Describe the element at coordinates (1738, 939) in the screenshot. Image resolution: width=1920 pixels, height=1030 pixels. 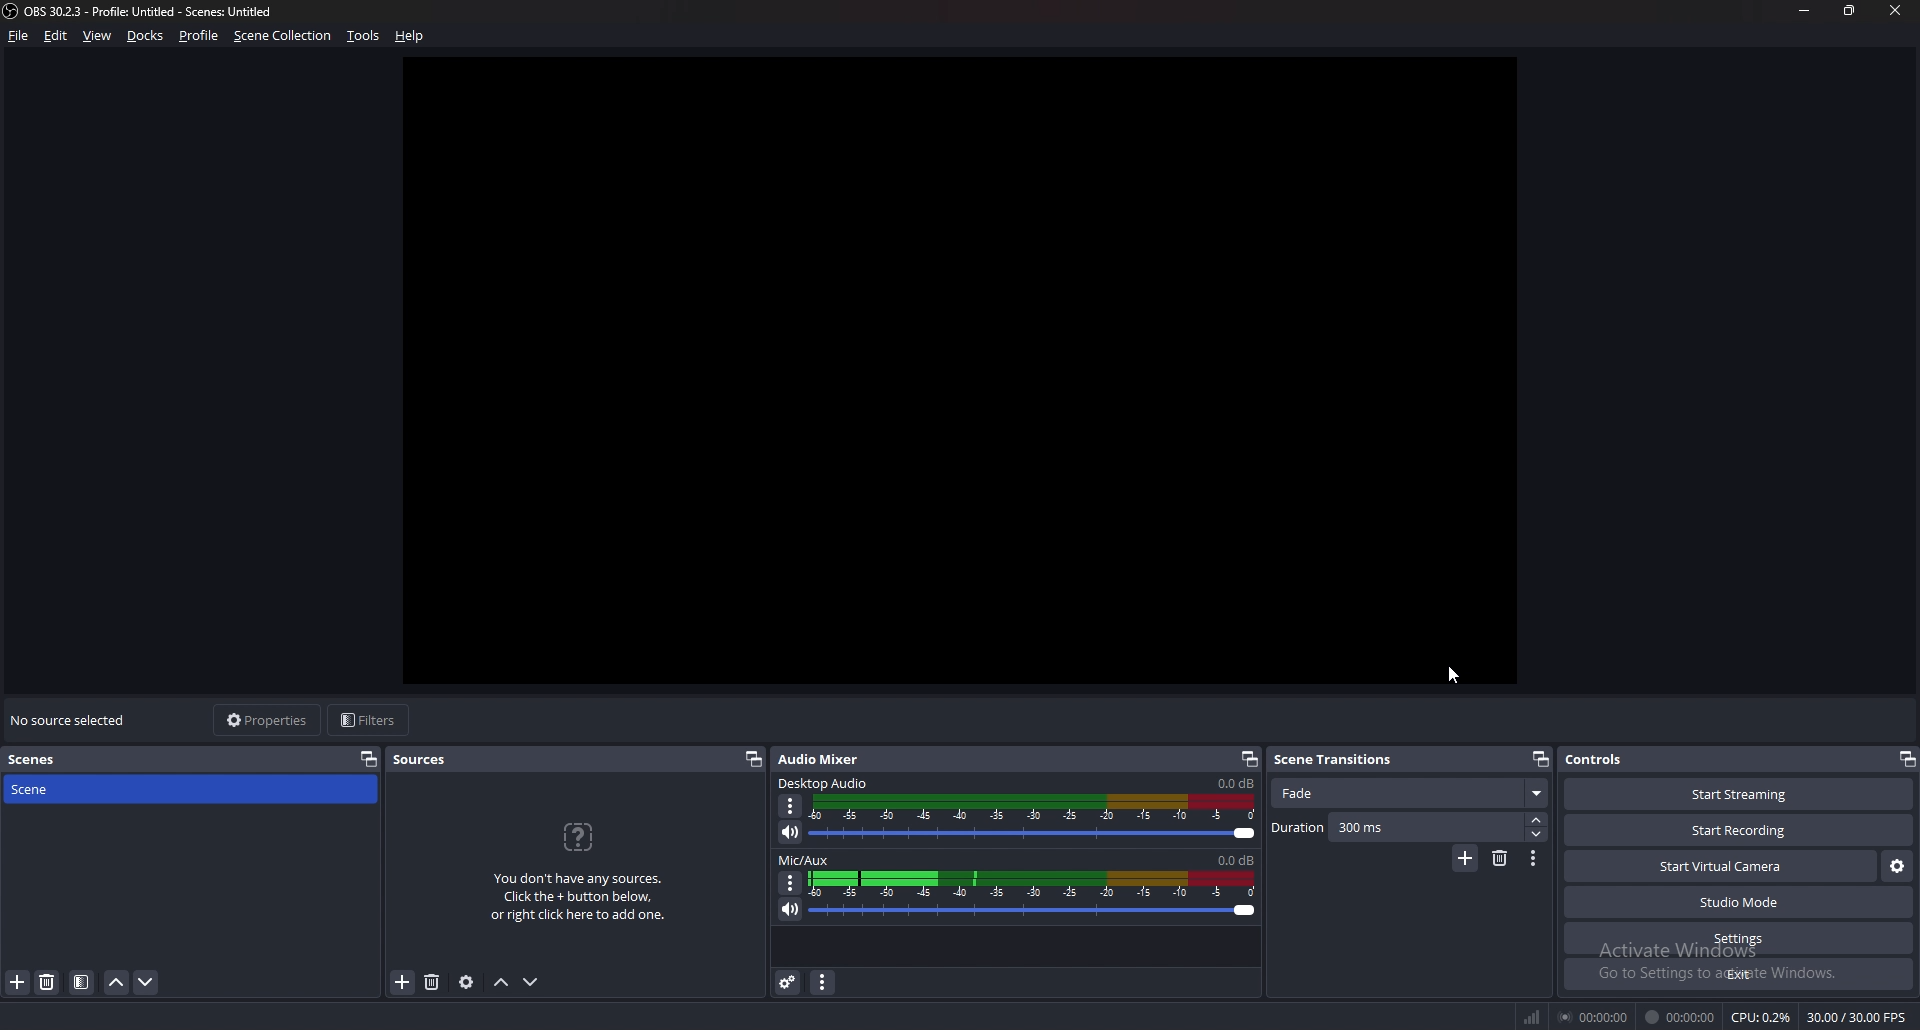
I see `settings` at that location.